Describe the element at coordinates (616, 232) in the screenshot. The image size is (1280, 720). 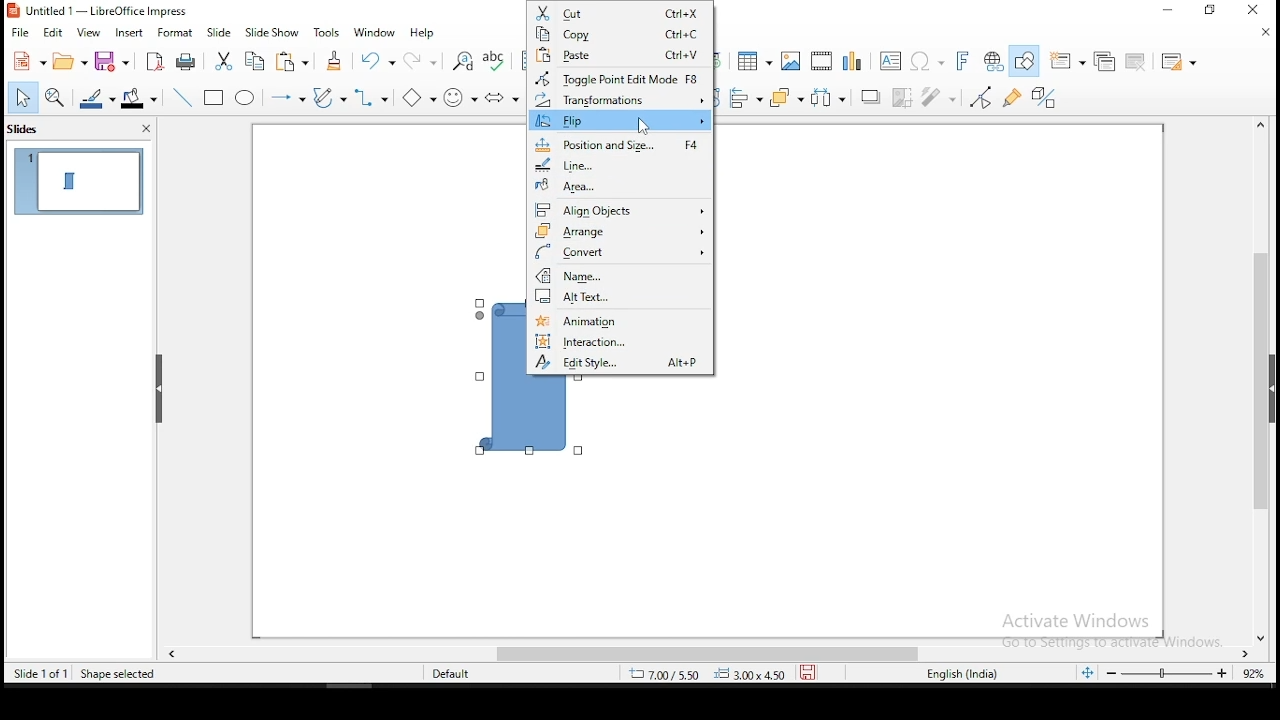
I see `arrange` at that location.